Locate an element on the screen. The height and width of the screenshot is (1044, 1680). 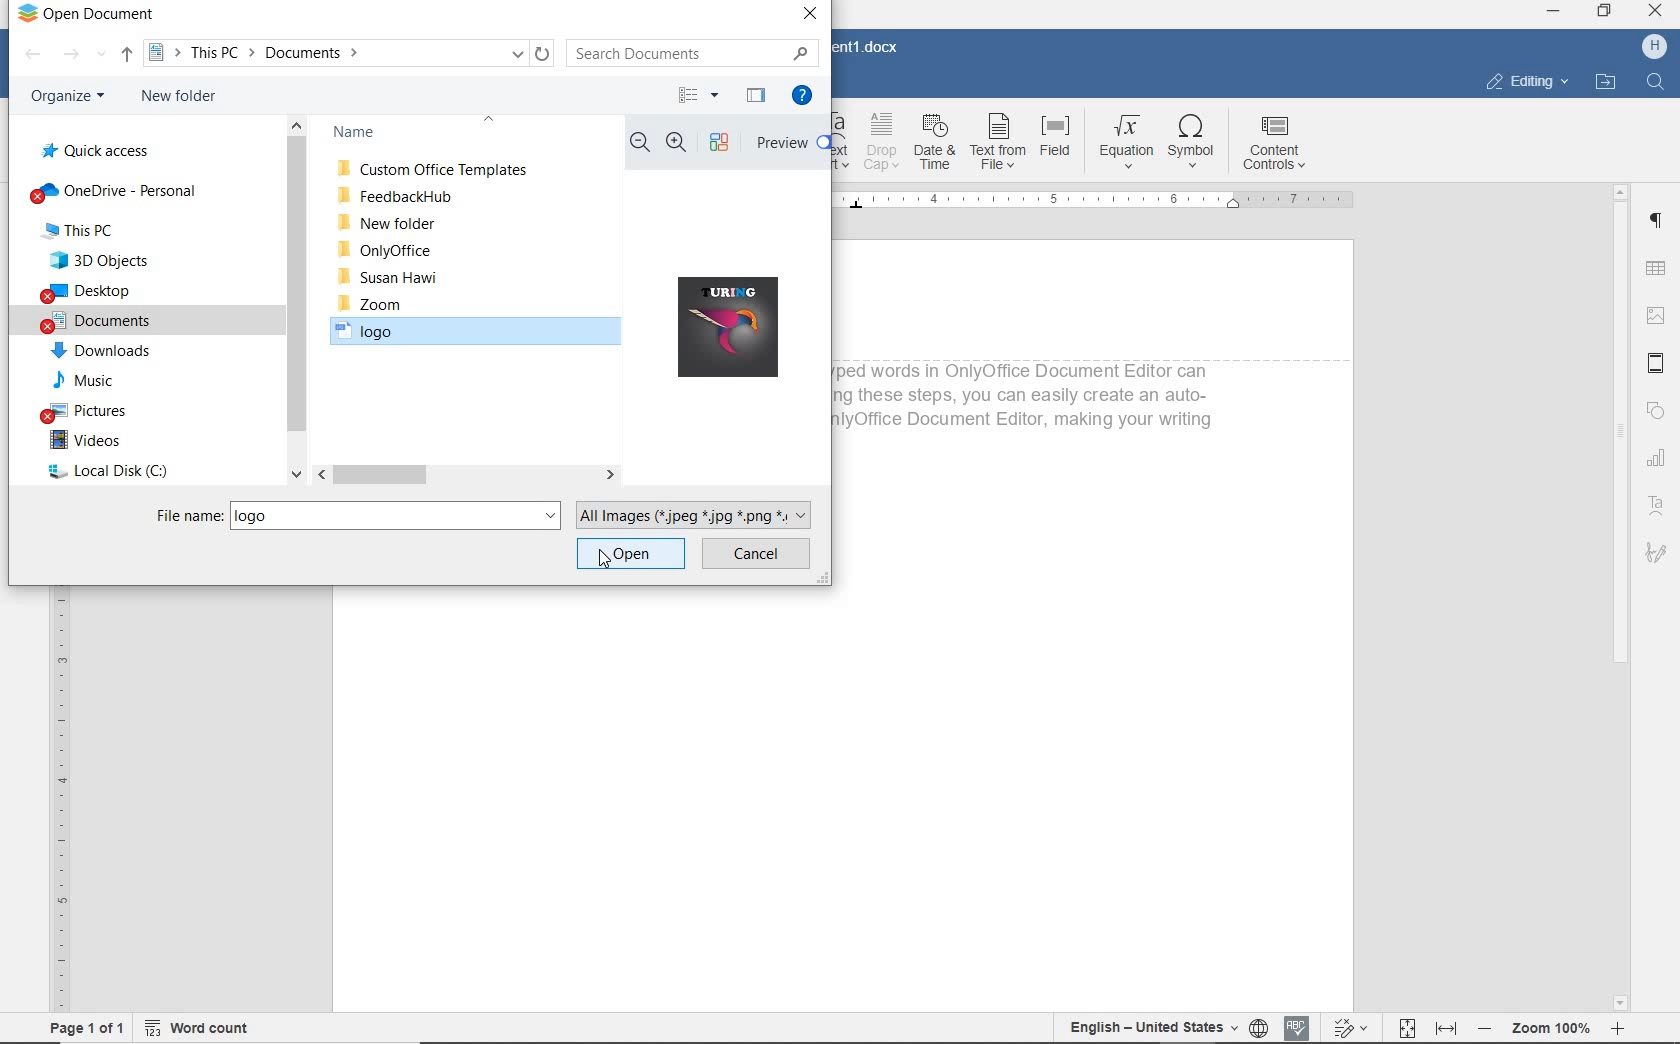
PICTURES is located at coordinates (107, 413).